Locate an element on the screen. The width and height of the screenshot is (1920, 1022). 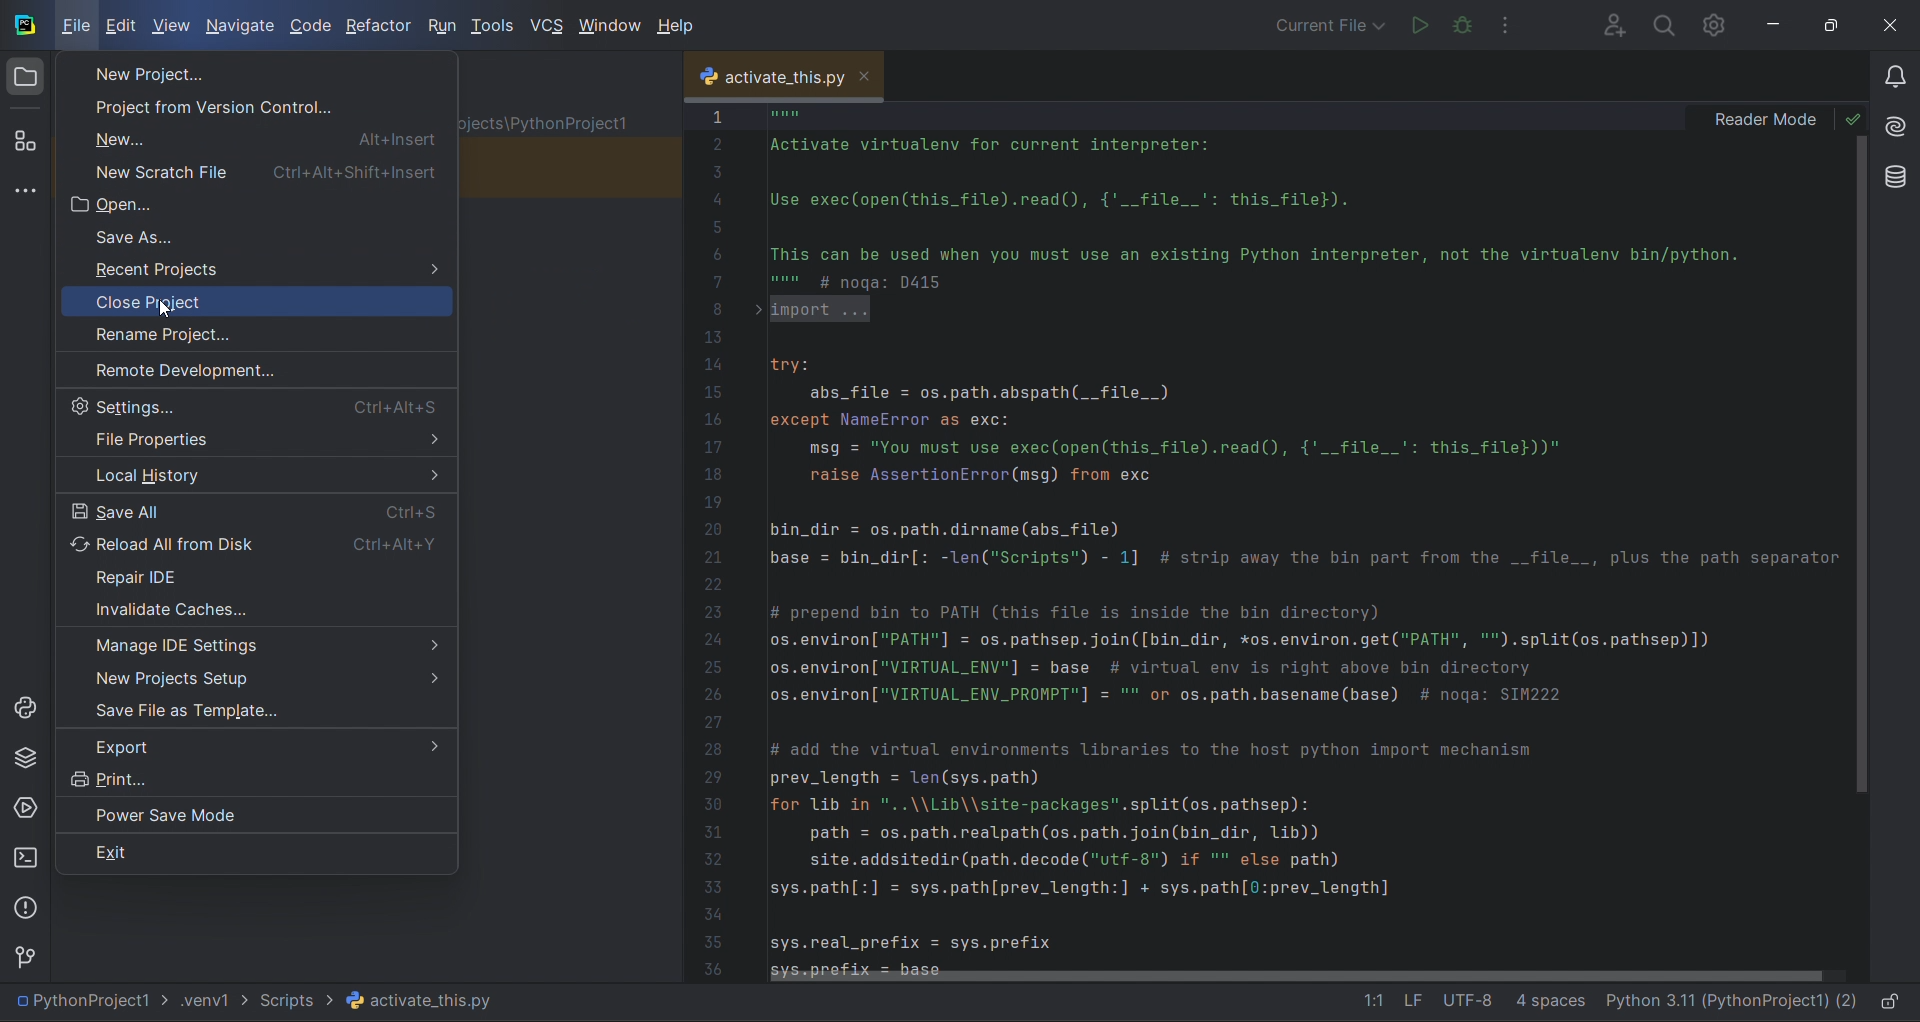
new scratch file is located at coordinates (252, 166).